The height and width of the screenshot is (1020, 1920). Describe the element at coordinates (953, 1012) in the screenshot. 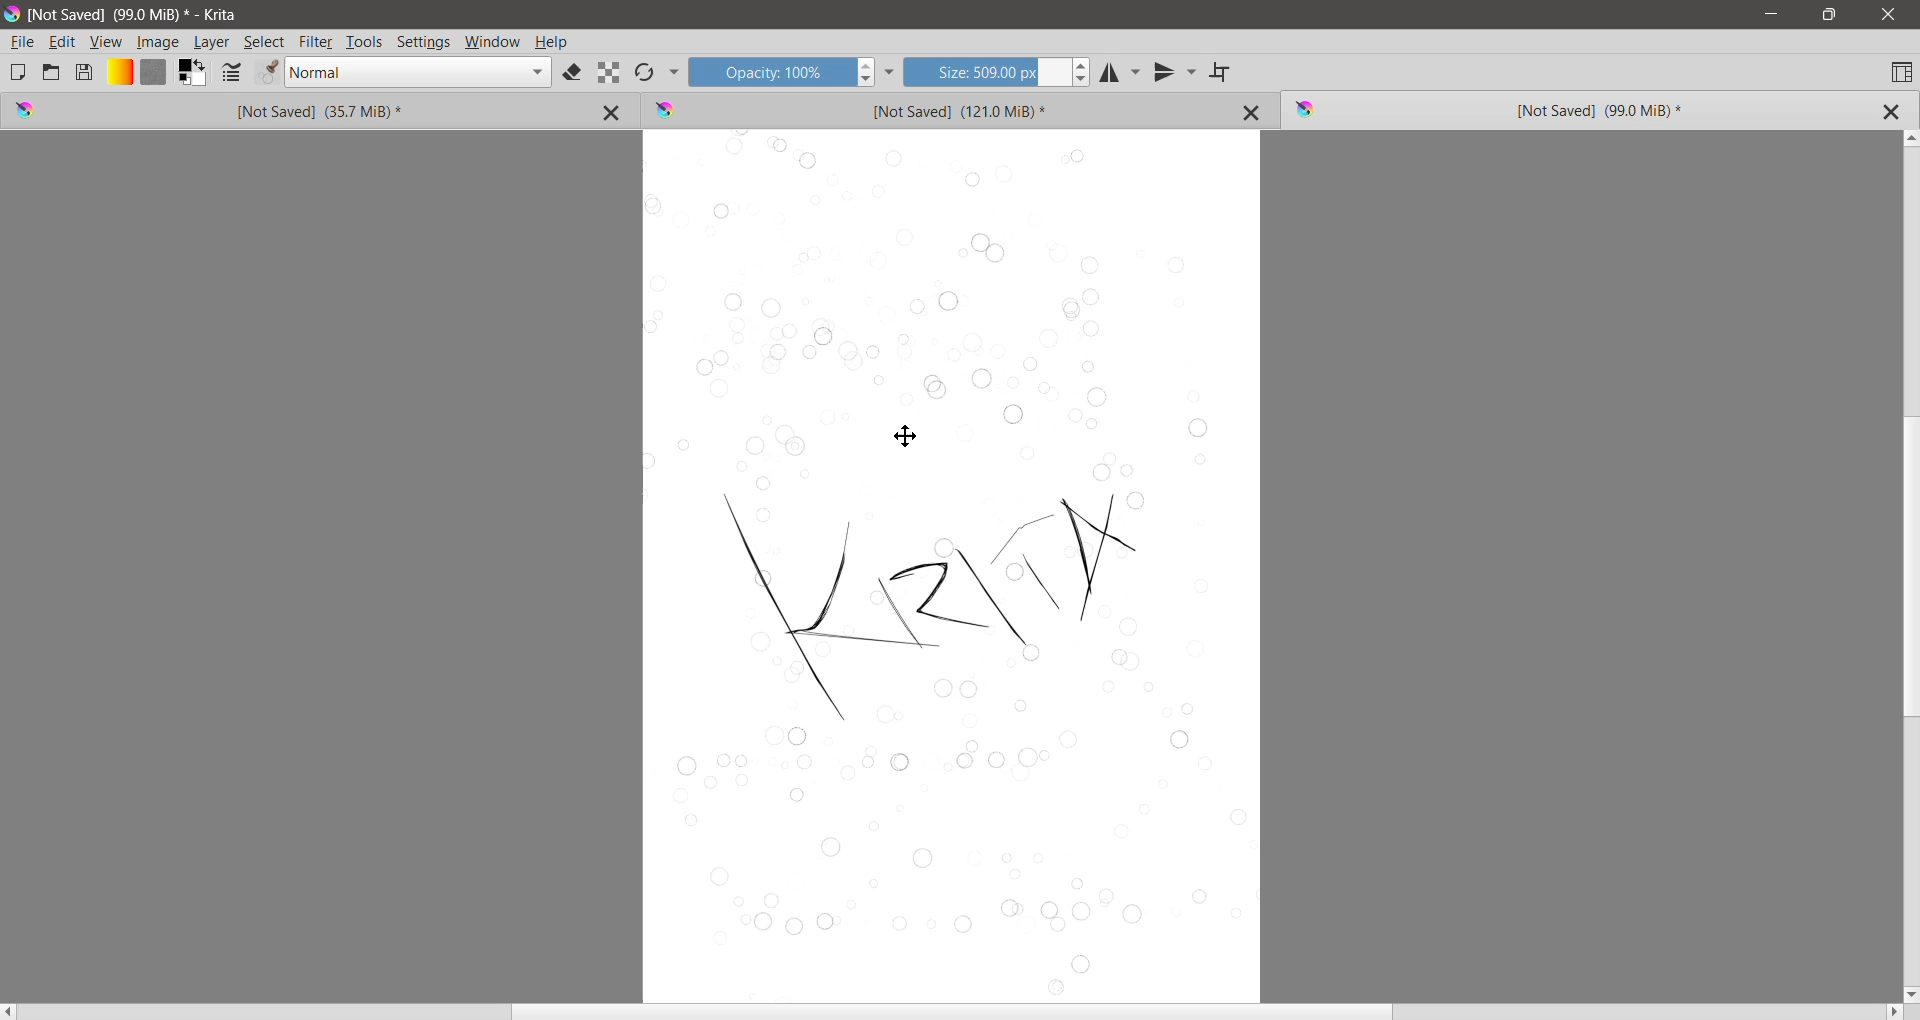

I see `Horizontal Scroll Bar` at that location.